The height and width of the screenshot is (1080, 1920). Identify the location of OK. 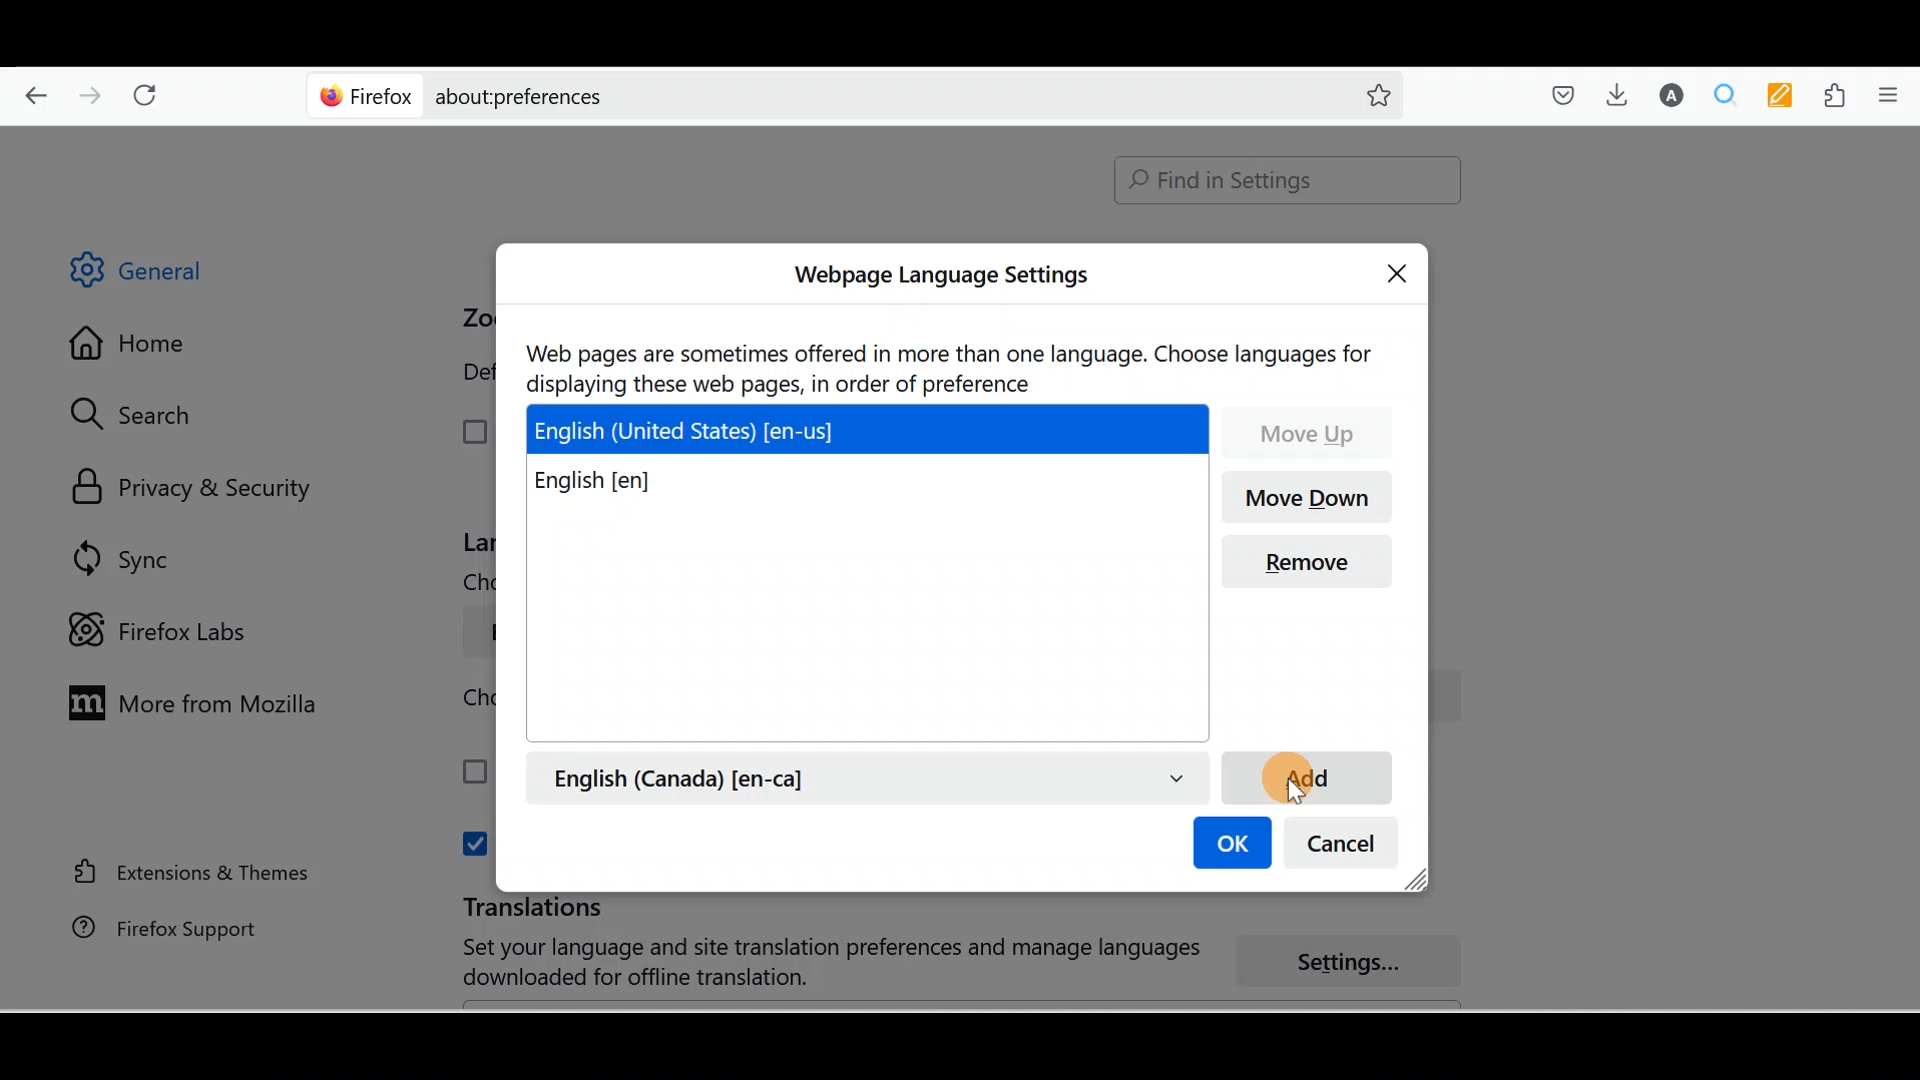
(1229, 845).